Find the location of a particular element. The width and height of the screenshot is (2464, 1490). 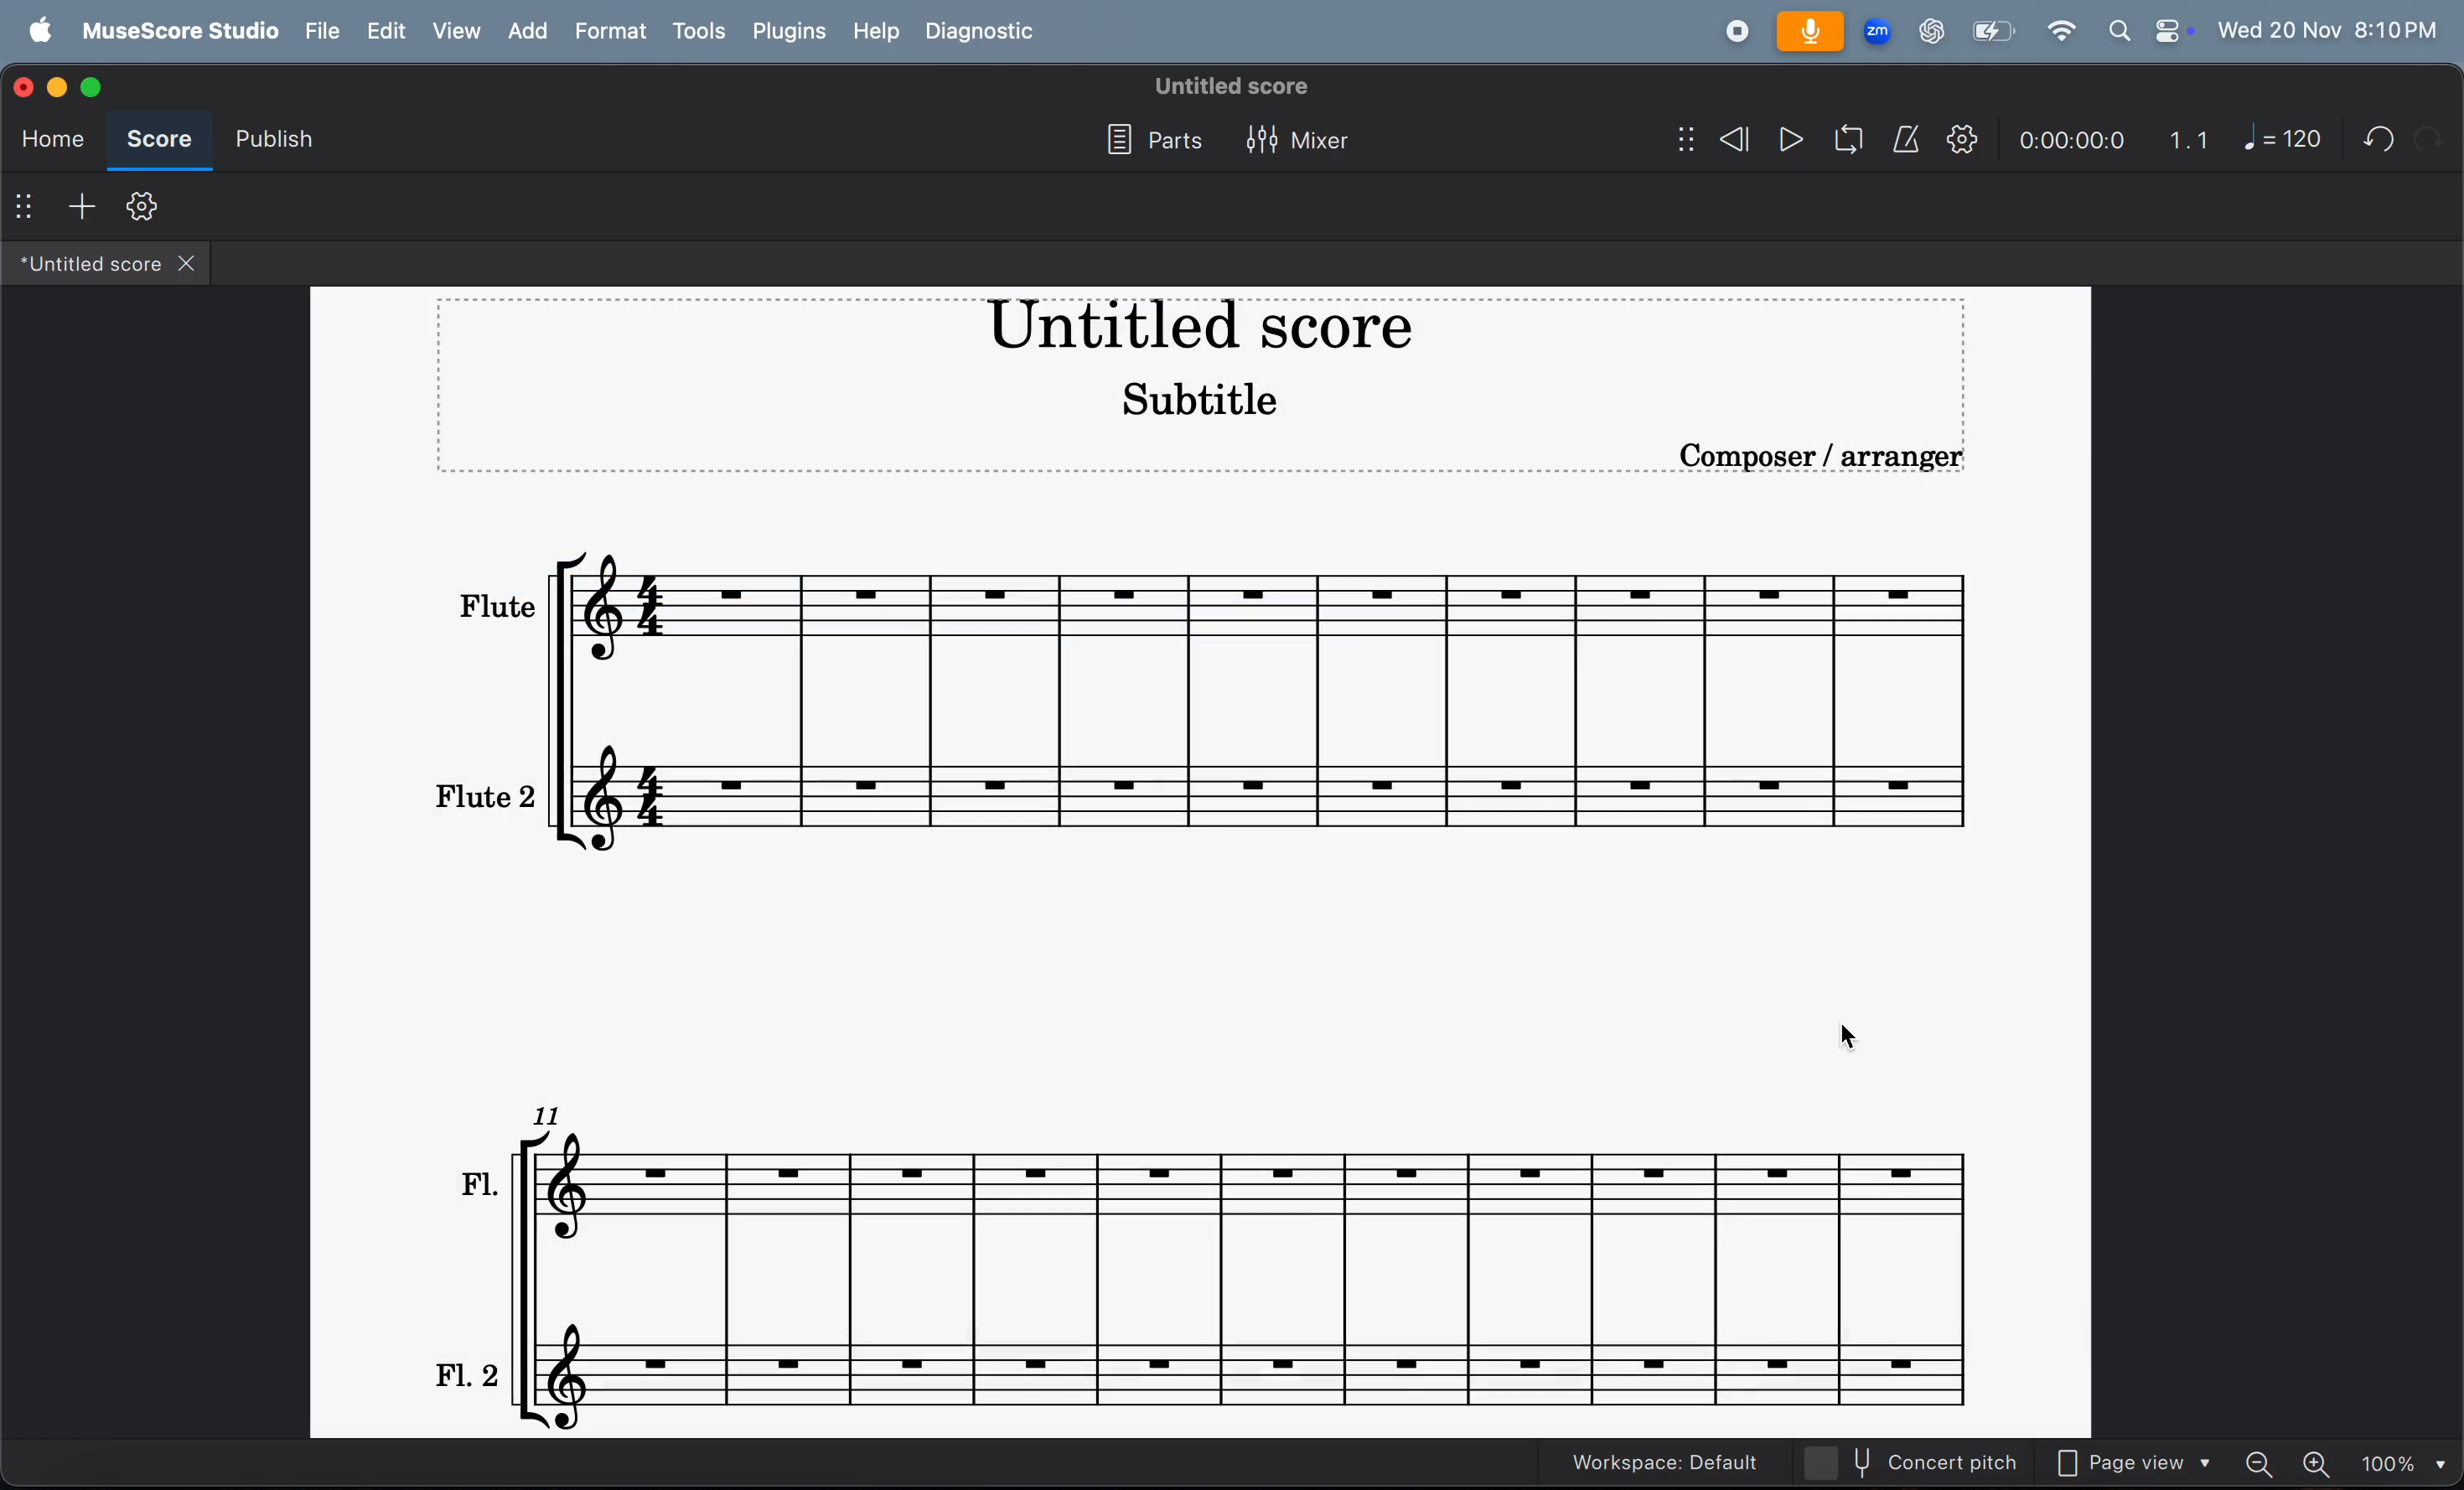

notes is located at coordinates (1219, 1261).